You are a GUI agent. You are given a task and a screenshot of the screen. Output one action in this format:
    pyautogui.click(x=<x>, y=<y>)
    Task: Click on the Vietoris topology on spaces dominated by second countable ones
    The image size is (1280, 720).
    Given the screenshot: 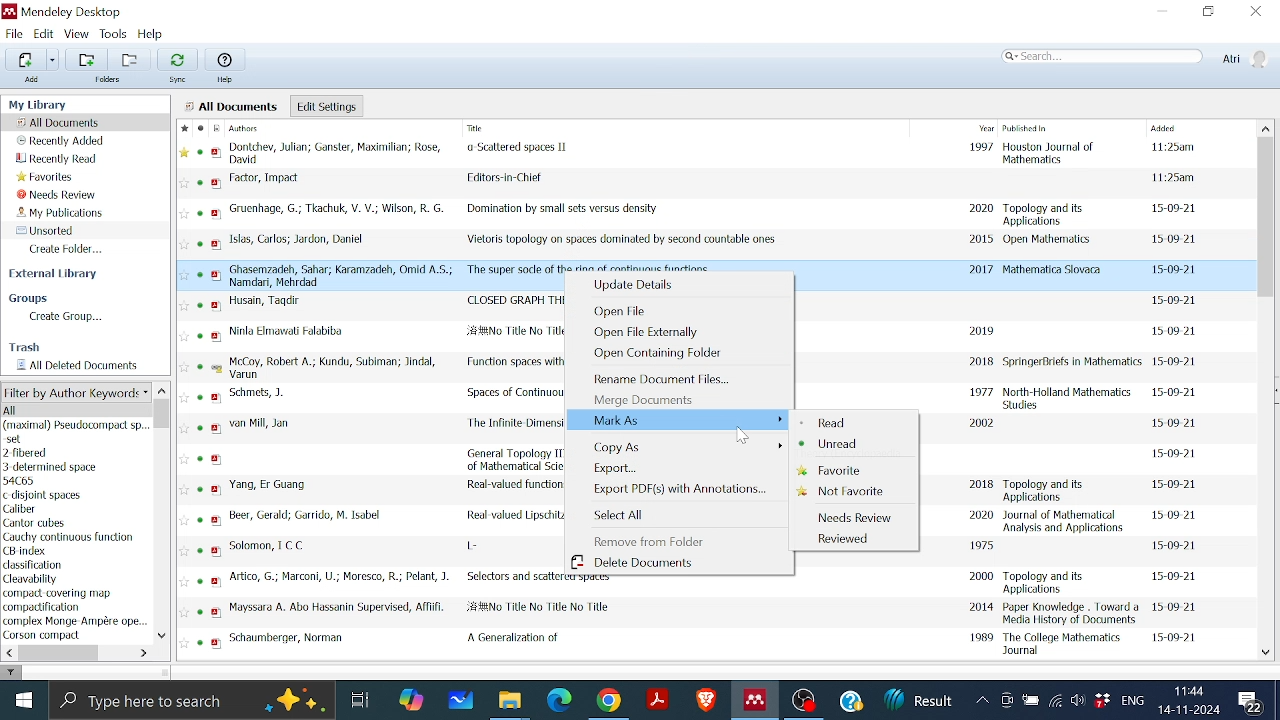 What is the action you would take?
    pyautogui.click(x=707, y=246)
    